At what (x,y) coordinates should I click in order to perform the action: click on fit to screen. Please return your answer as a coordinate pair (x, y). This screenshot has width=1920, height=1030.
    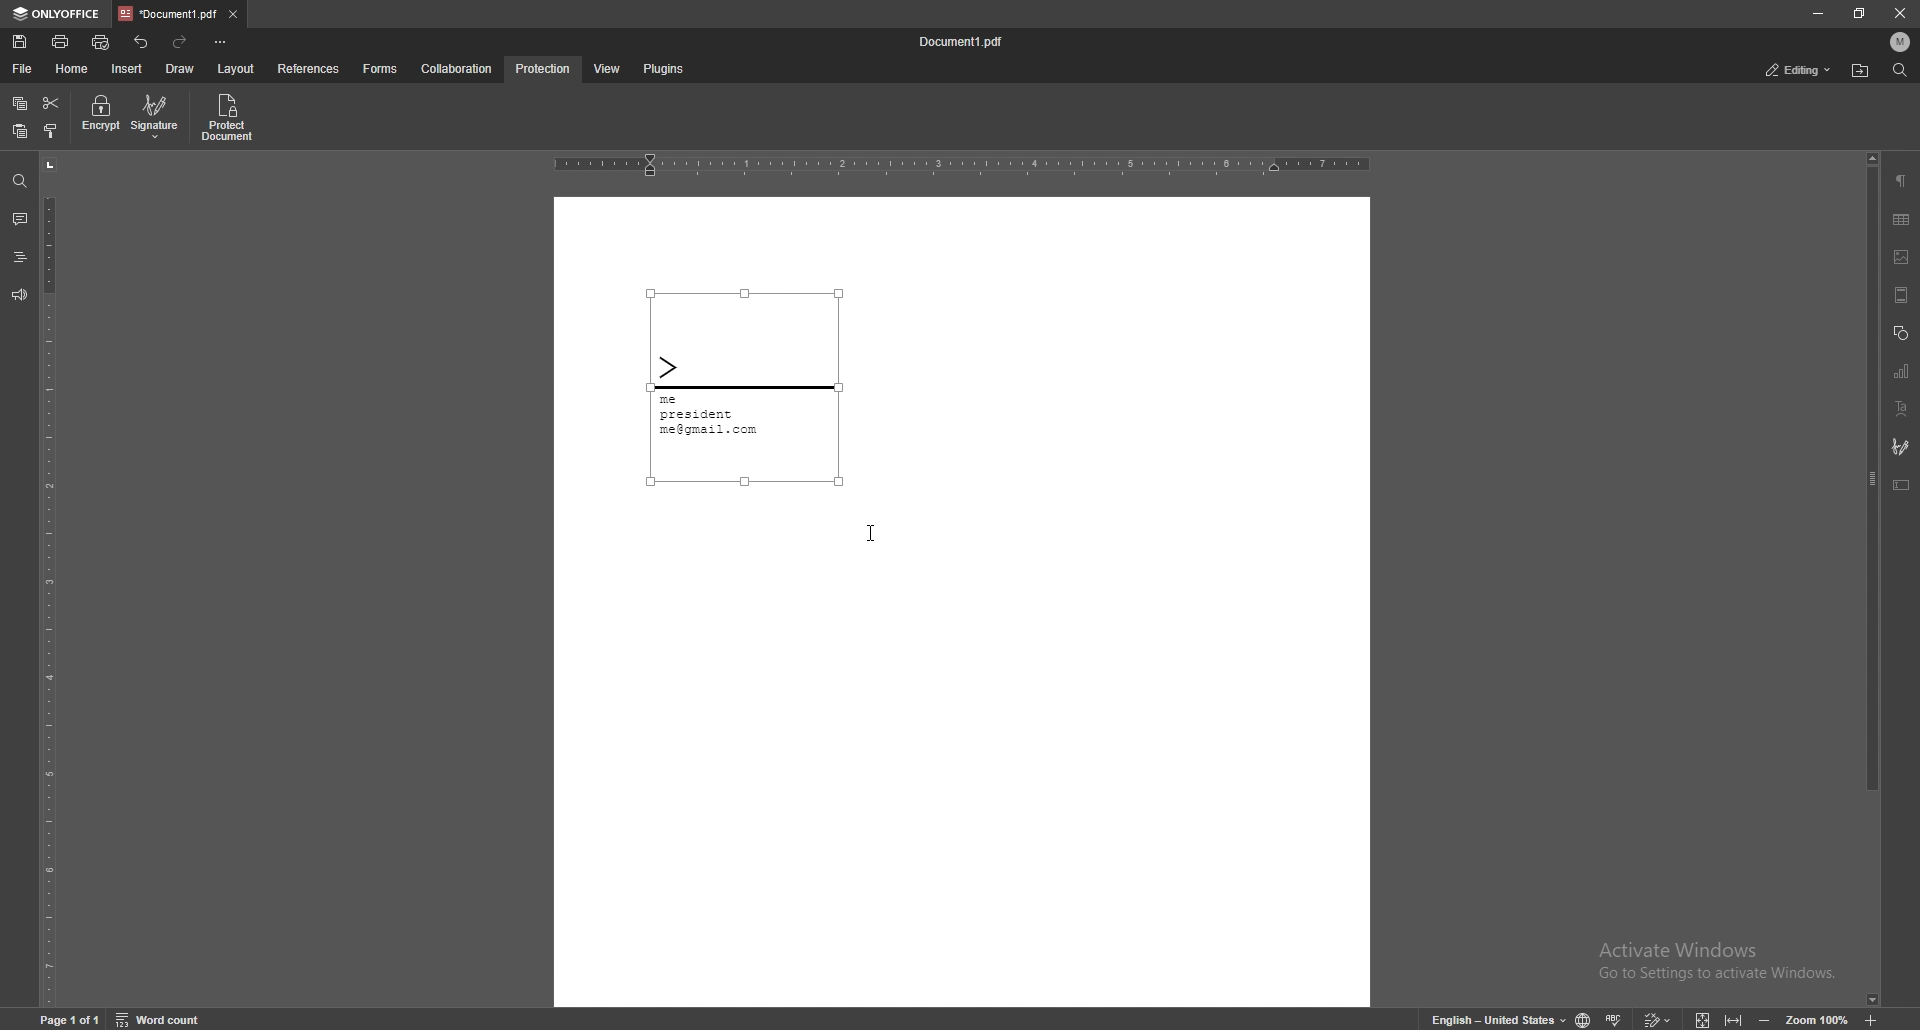
    Looking at the image, I should click on (1697, 1017).